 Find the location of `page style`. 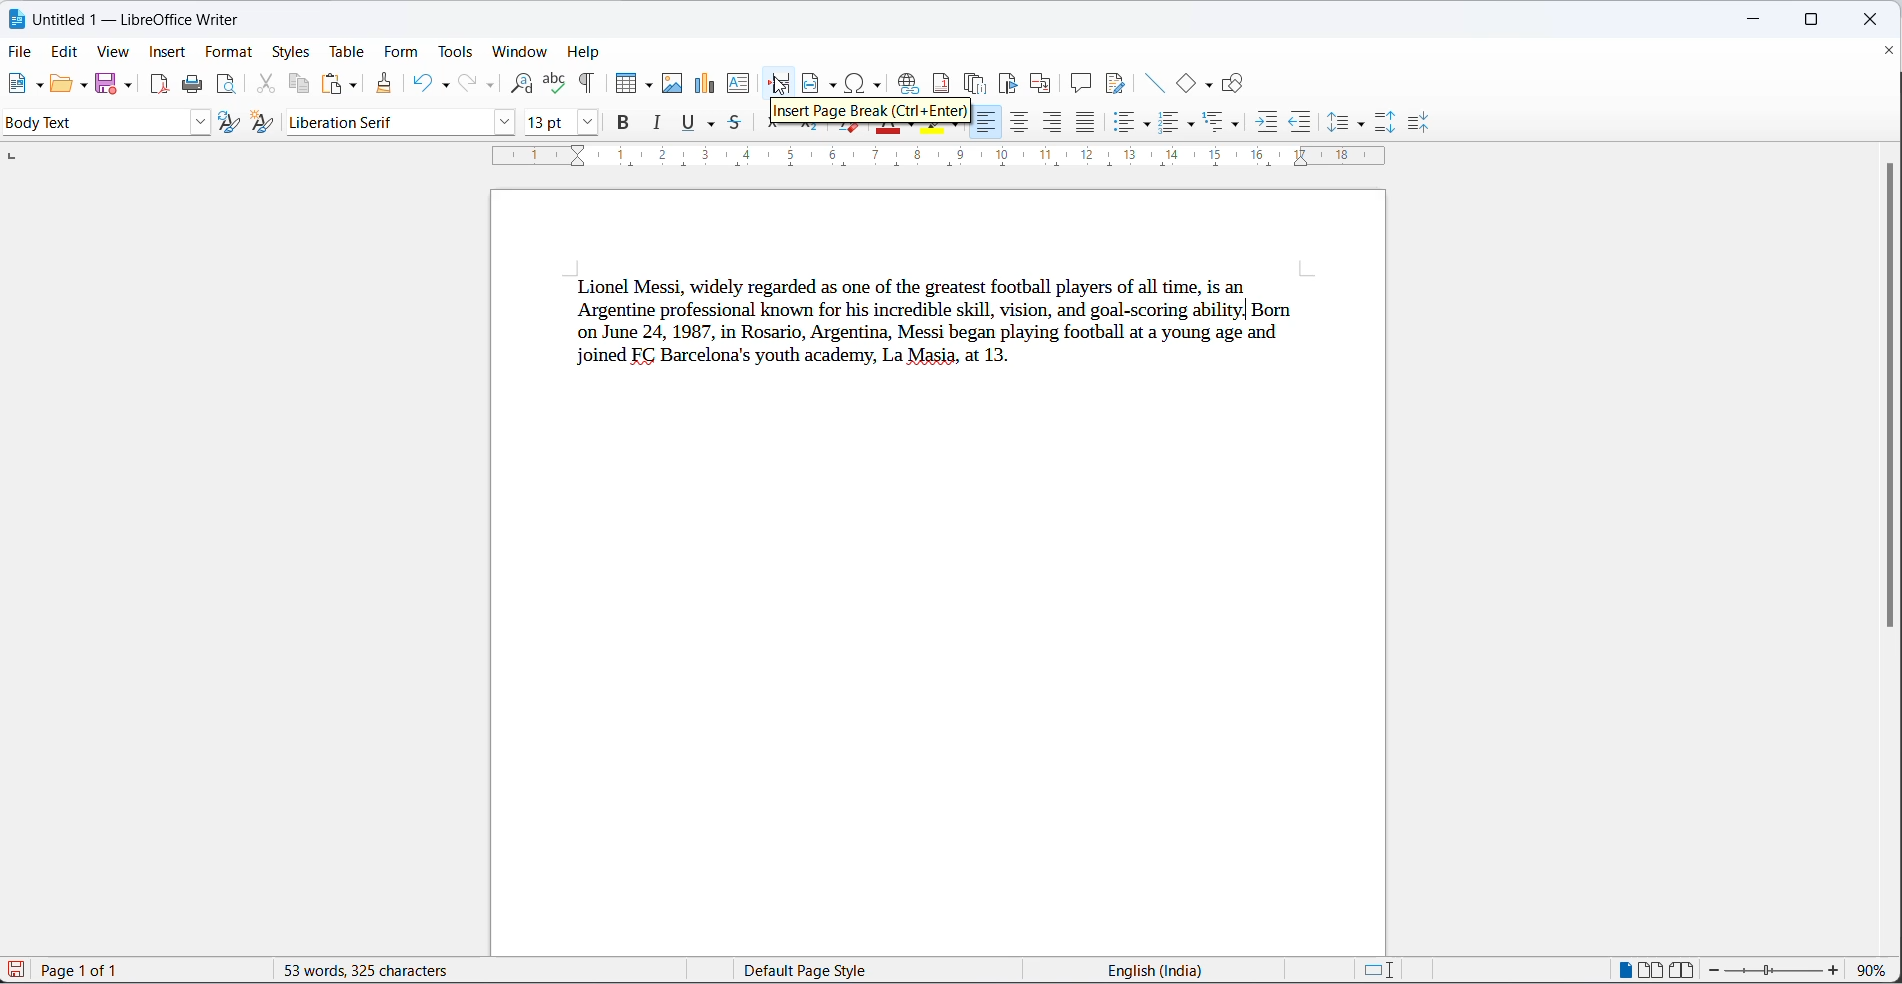

page style is located at coordinates (852, 971).